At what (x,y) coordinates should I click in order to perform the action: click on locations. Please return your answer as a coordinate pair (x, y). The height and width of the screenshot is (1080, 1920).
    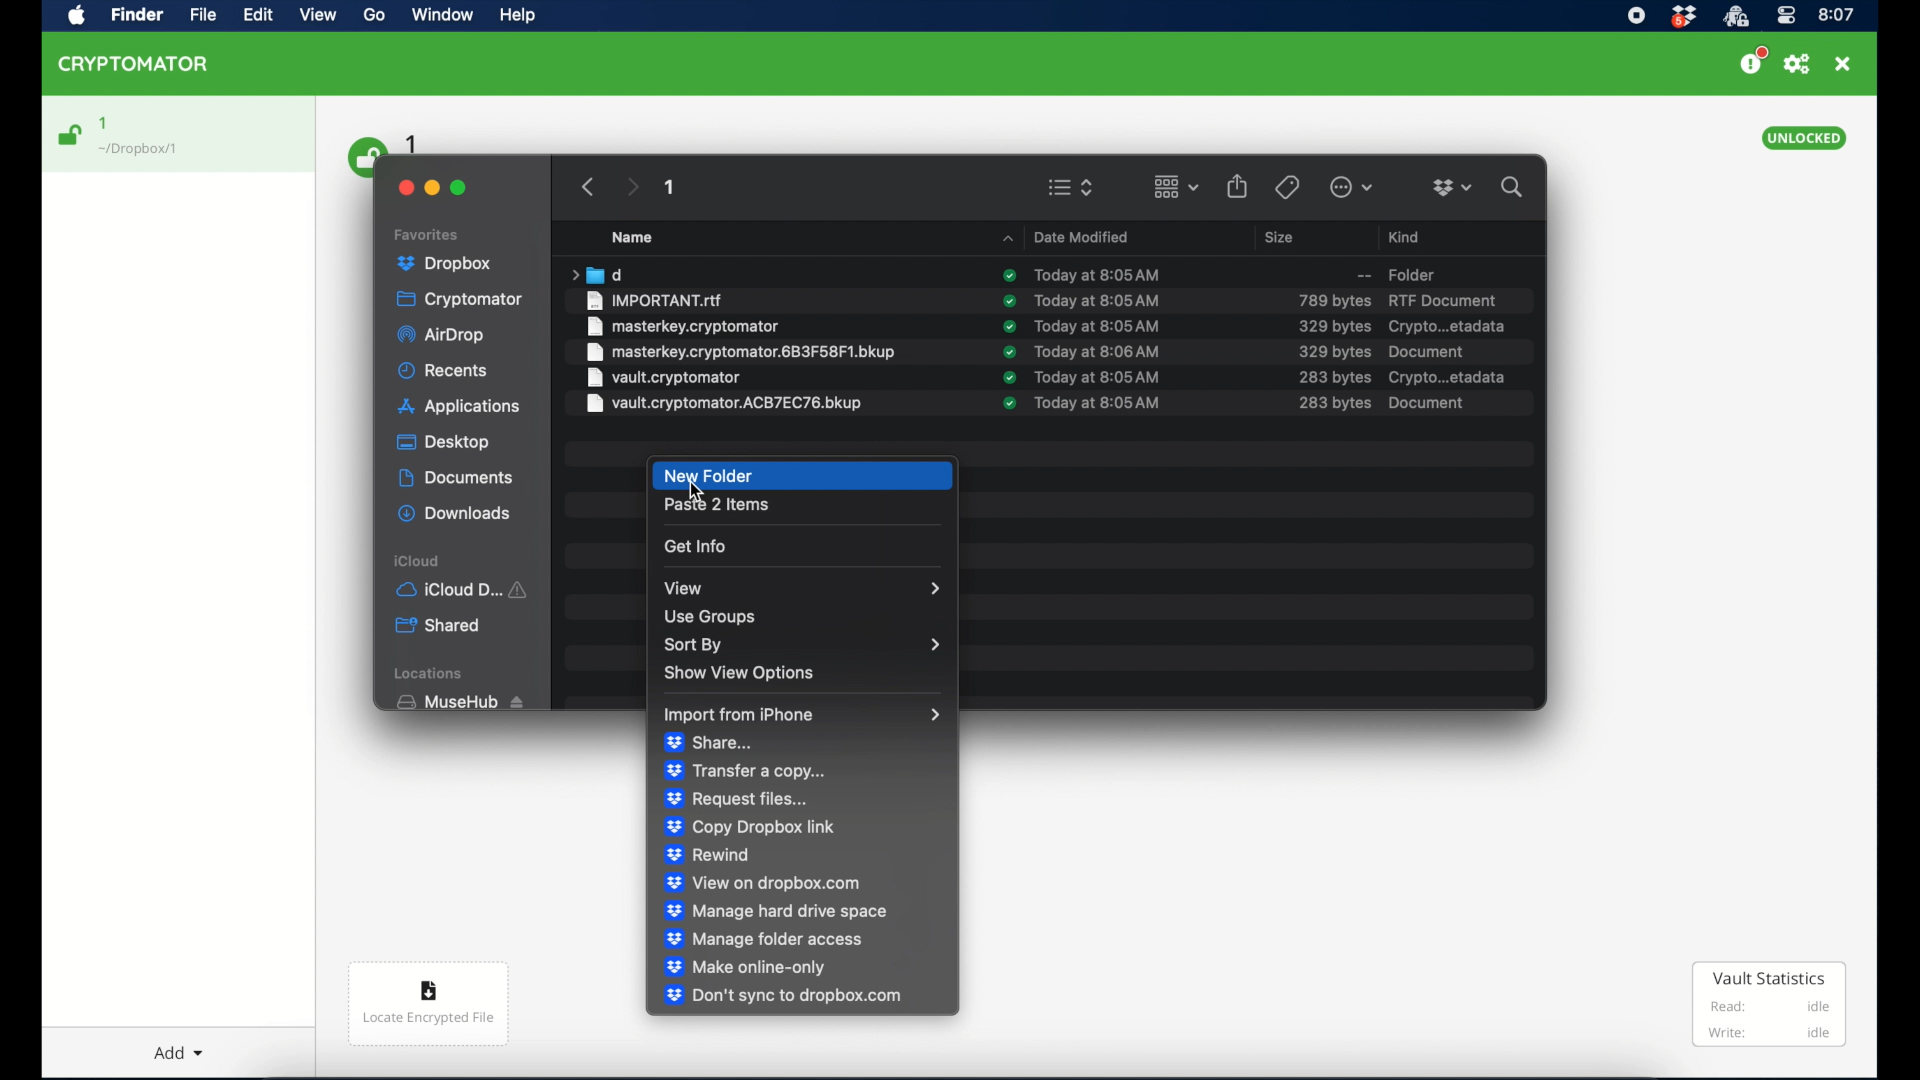
    Looking at the image, I should click on (432, 674).